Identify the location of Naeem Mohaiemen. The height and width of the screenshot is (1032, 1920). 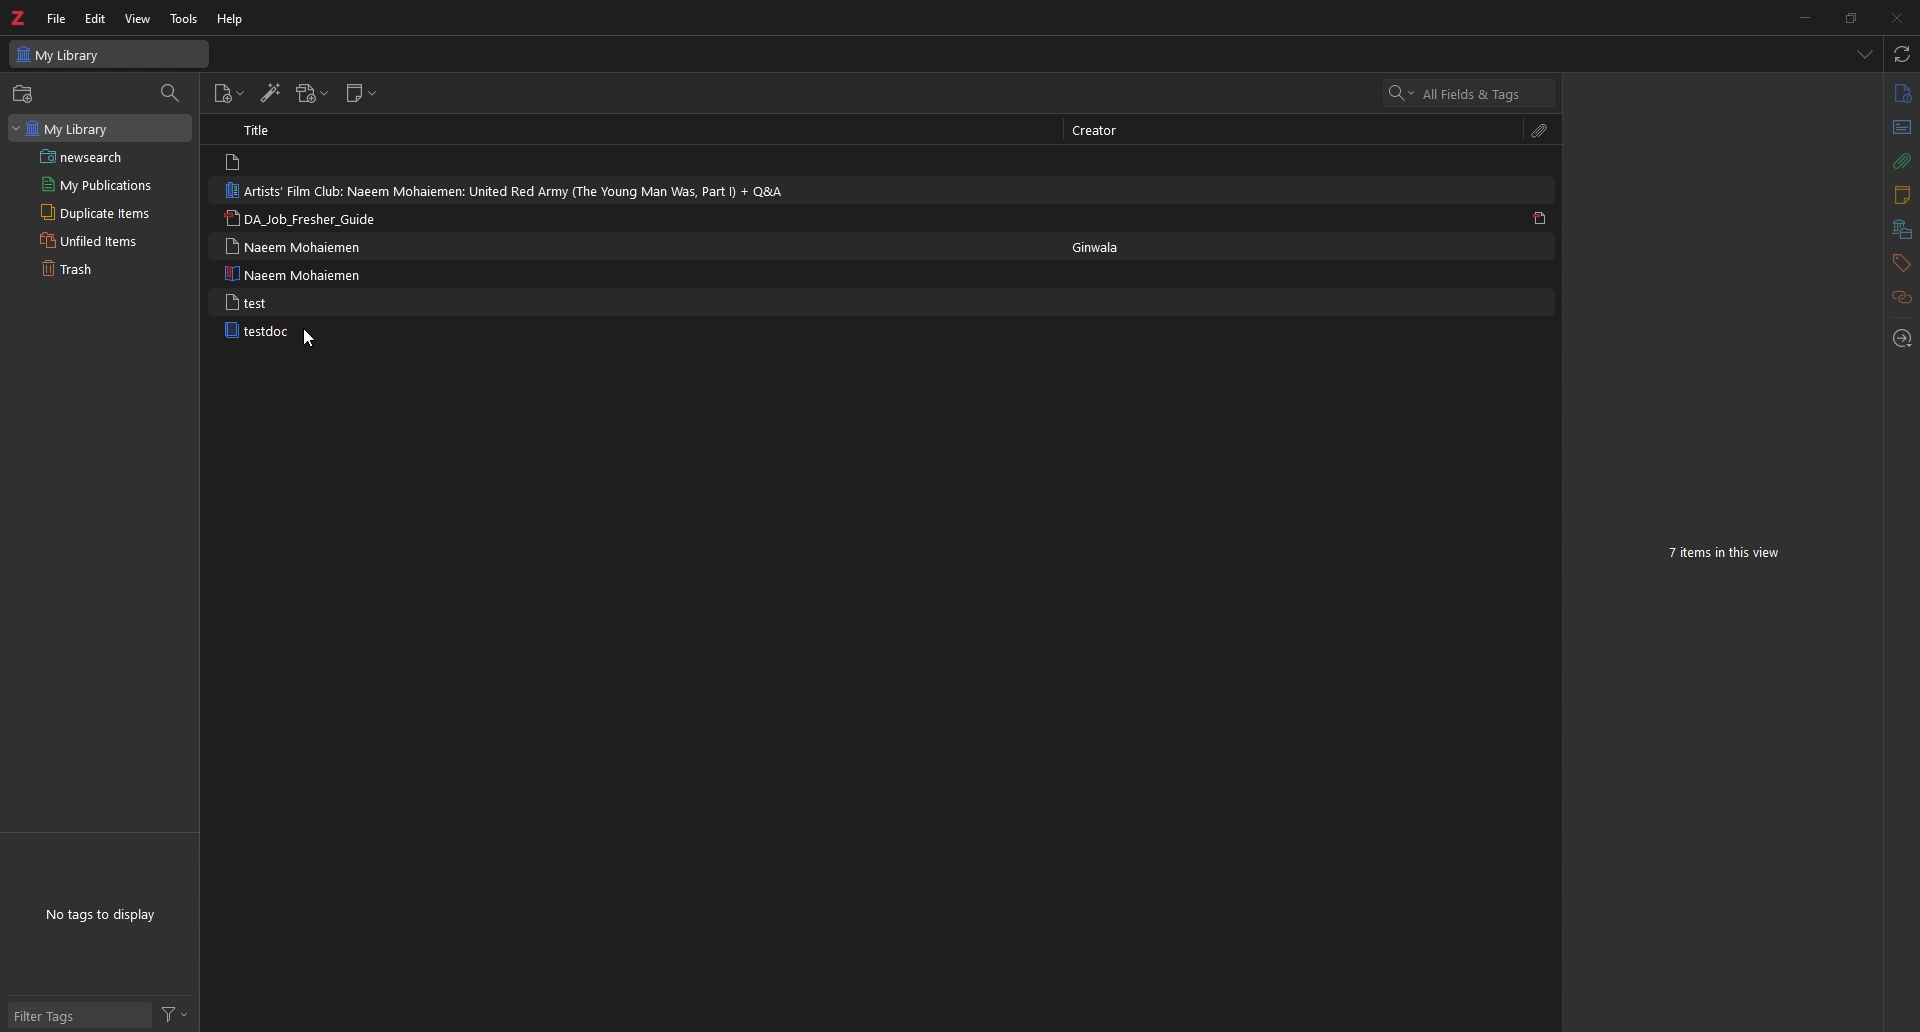
(293, 273).